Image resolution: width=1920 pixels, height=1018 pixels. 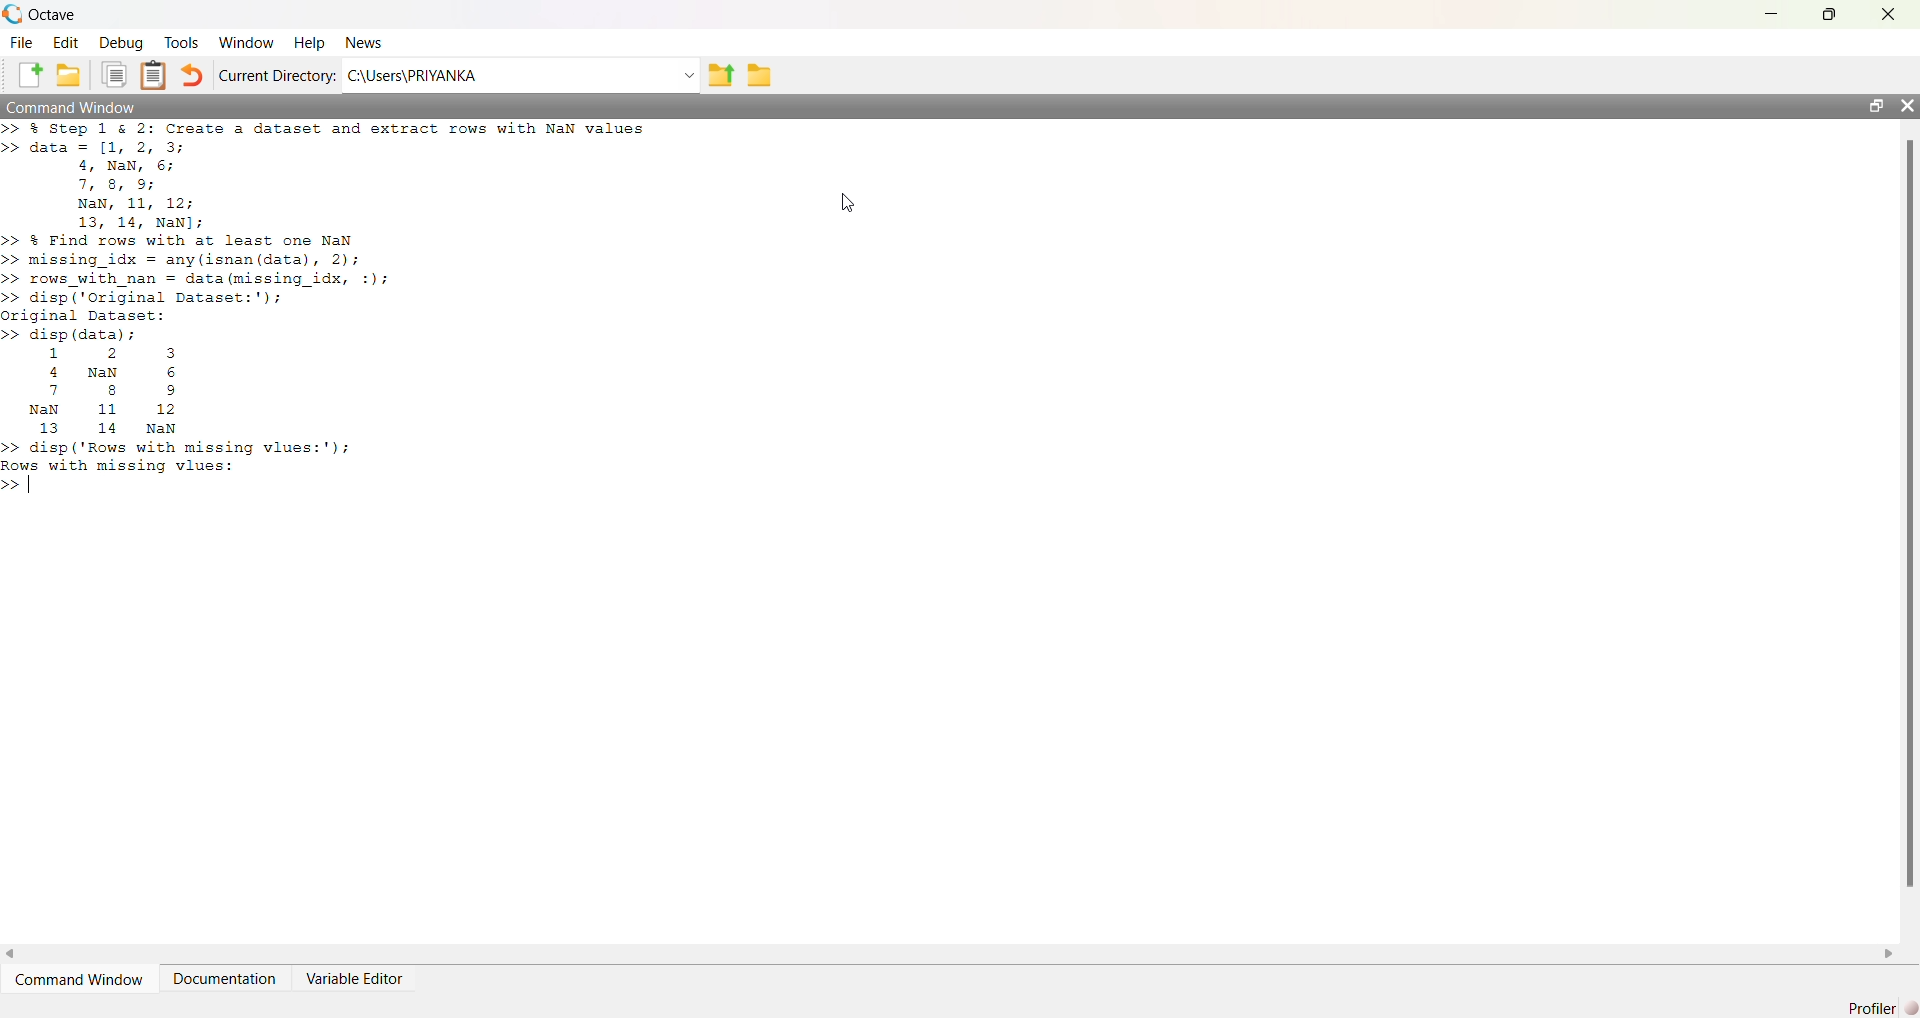 What do you see at coordinates (687, 76) in the screenshot?
I see `dropdown` at bounding box center [687, 76].